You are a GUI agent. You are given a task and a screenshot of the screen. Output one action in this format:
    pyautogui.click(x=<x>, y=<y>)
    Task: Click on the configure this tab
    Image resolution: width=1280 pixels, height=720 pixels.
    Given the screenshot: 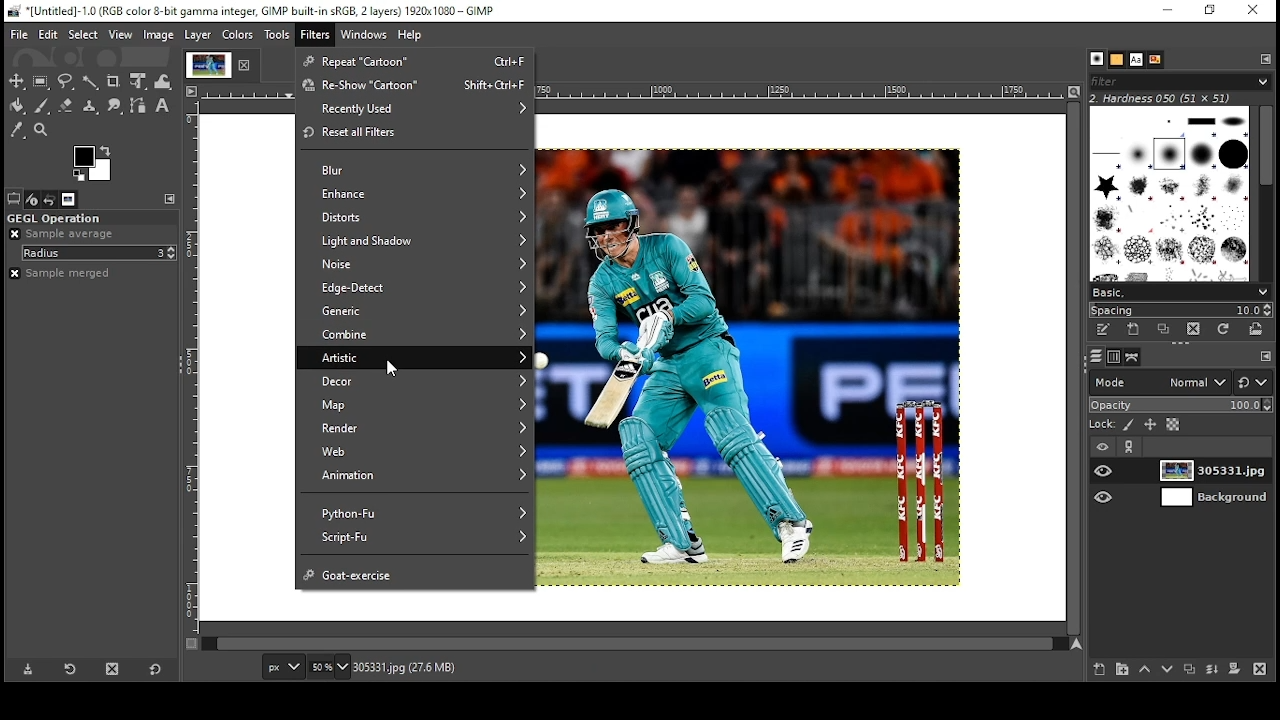 What is the action you would take?
    pyautogui.click(x=172, y=196)
    